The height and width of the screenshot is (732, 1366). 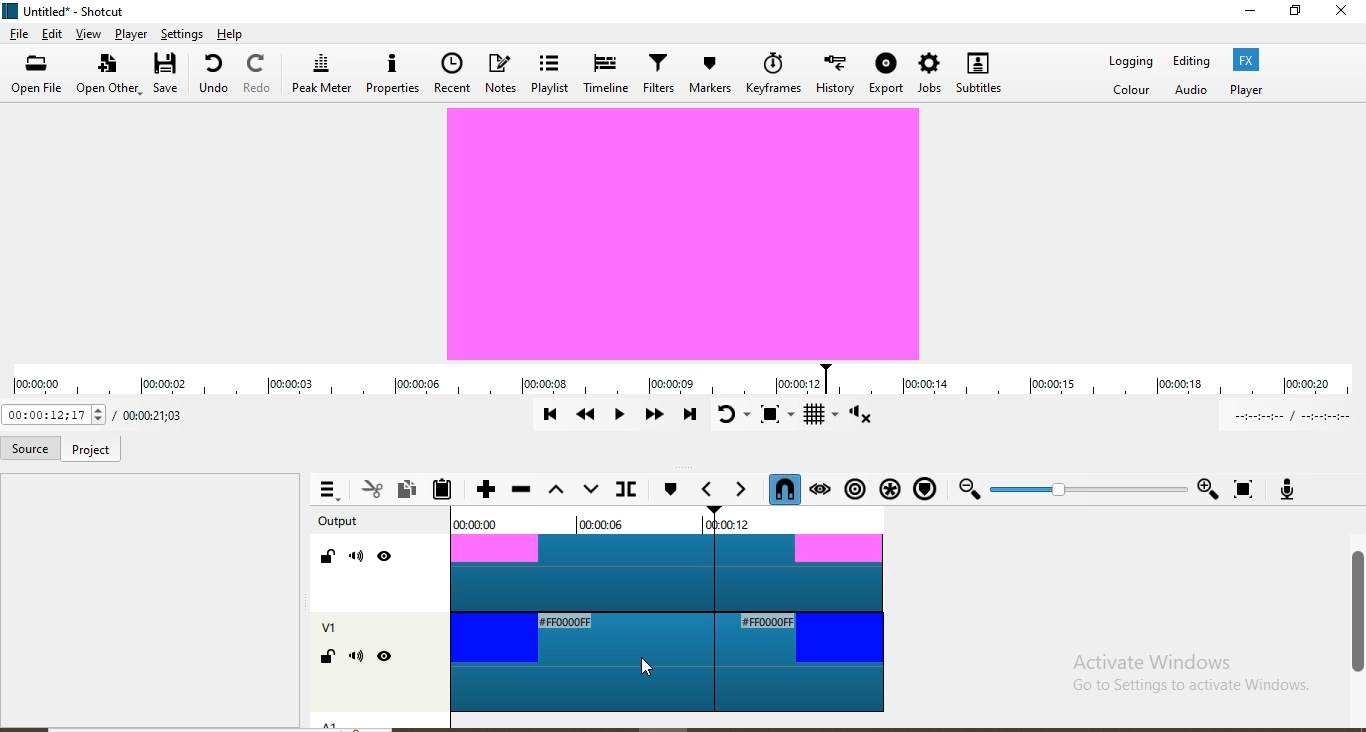 What do you see at coordinates (372, 490) in the screenshot?
I see `Cut` at bounding box center [372, 490].